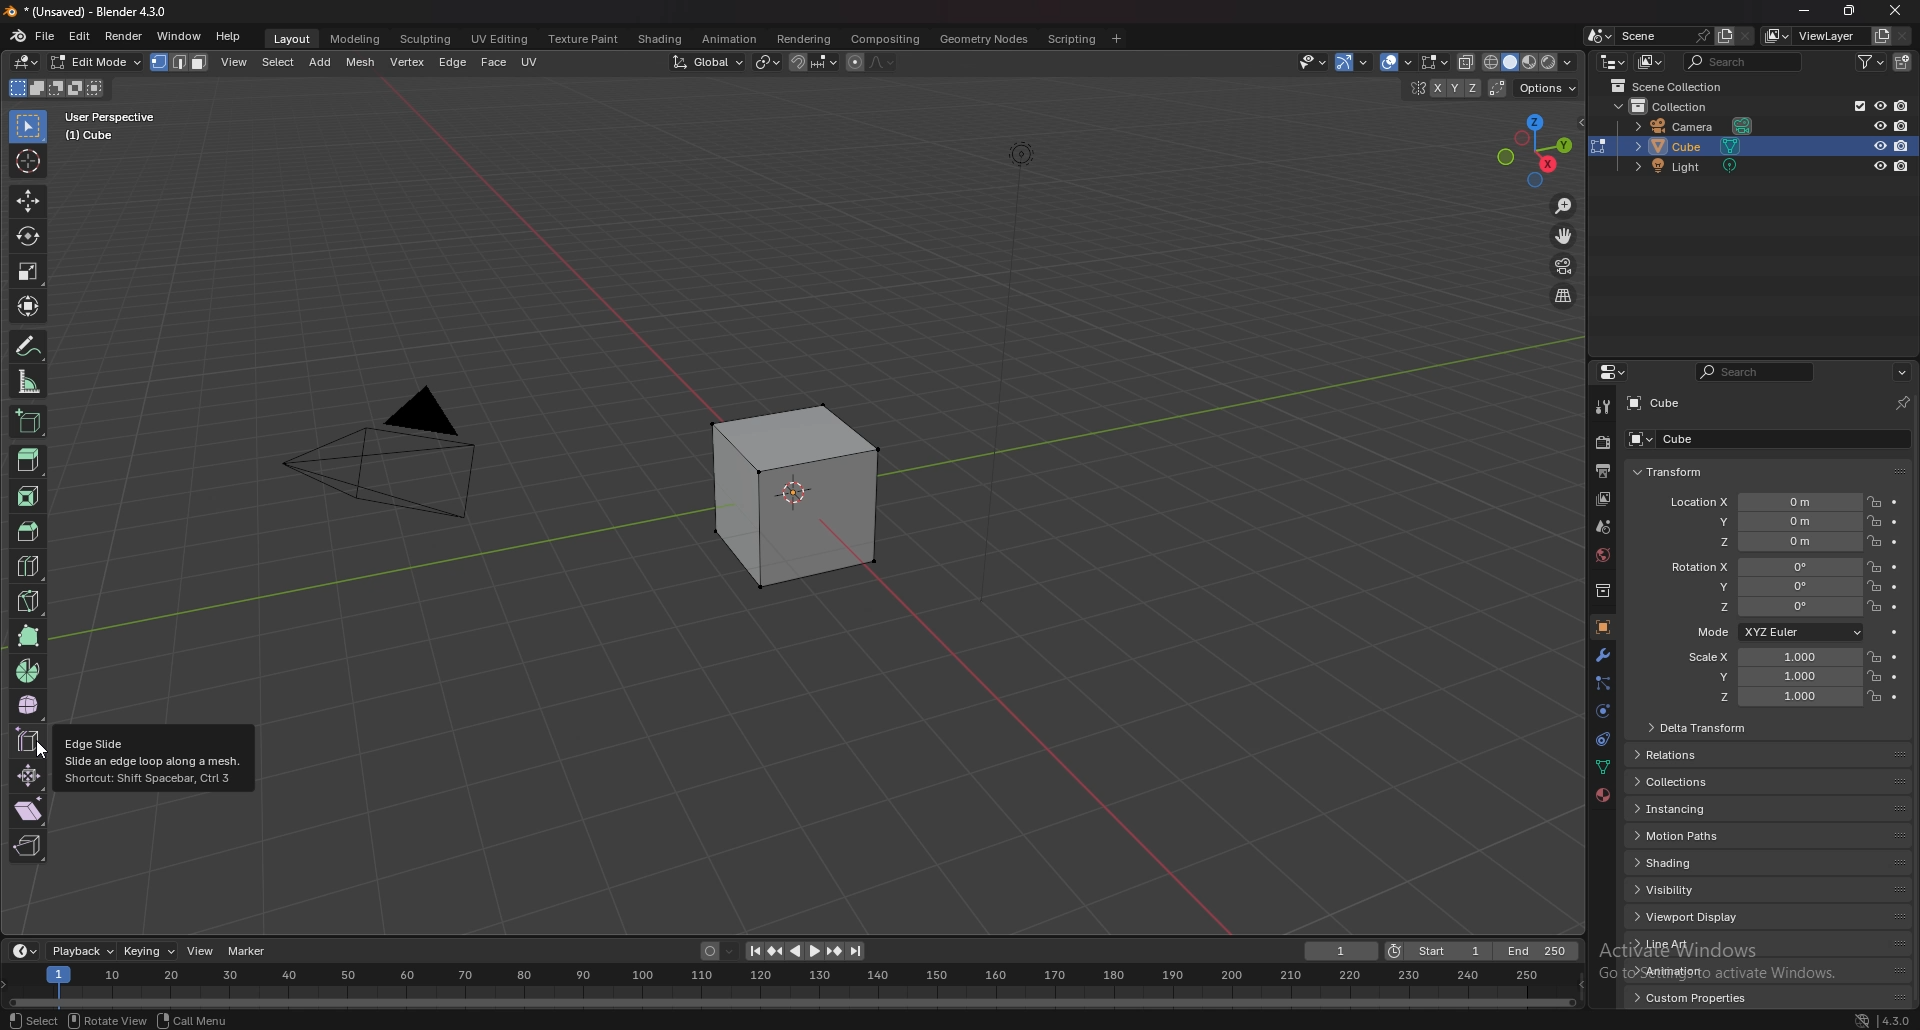 The image size is (1920, 1030). Describe the element at coordinates (1902, 35) in the screenshot. I see `remove view layer` at that location.